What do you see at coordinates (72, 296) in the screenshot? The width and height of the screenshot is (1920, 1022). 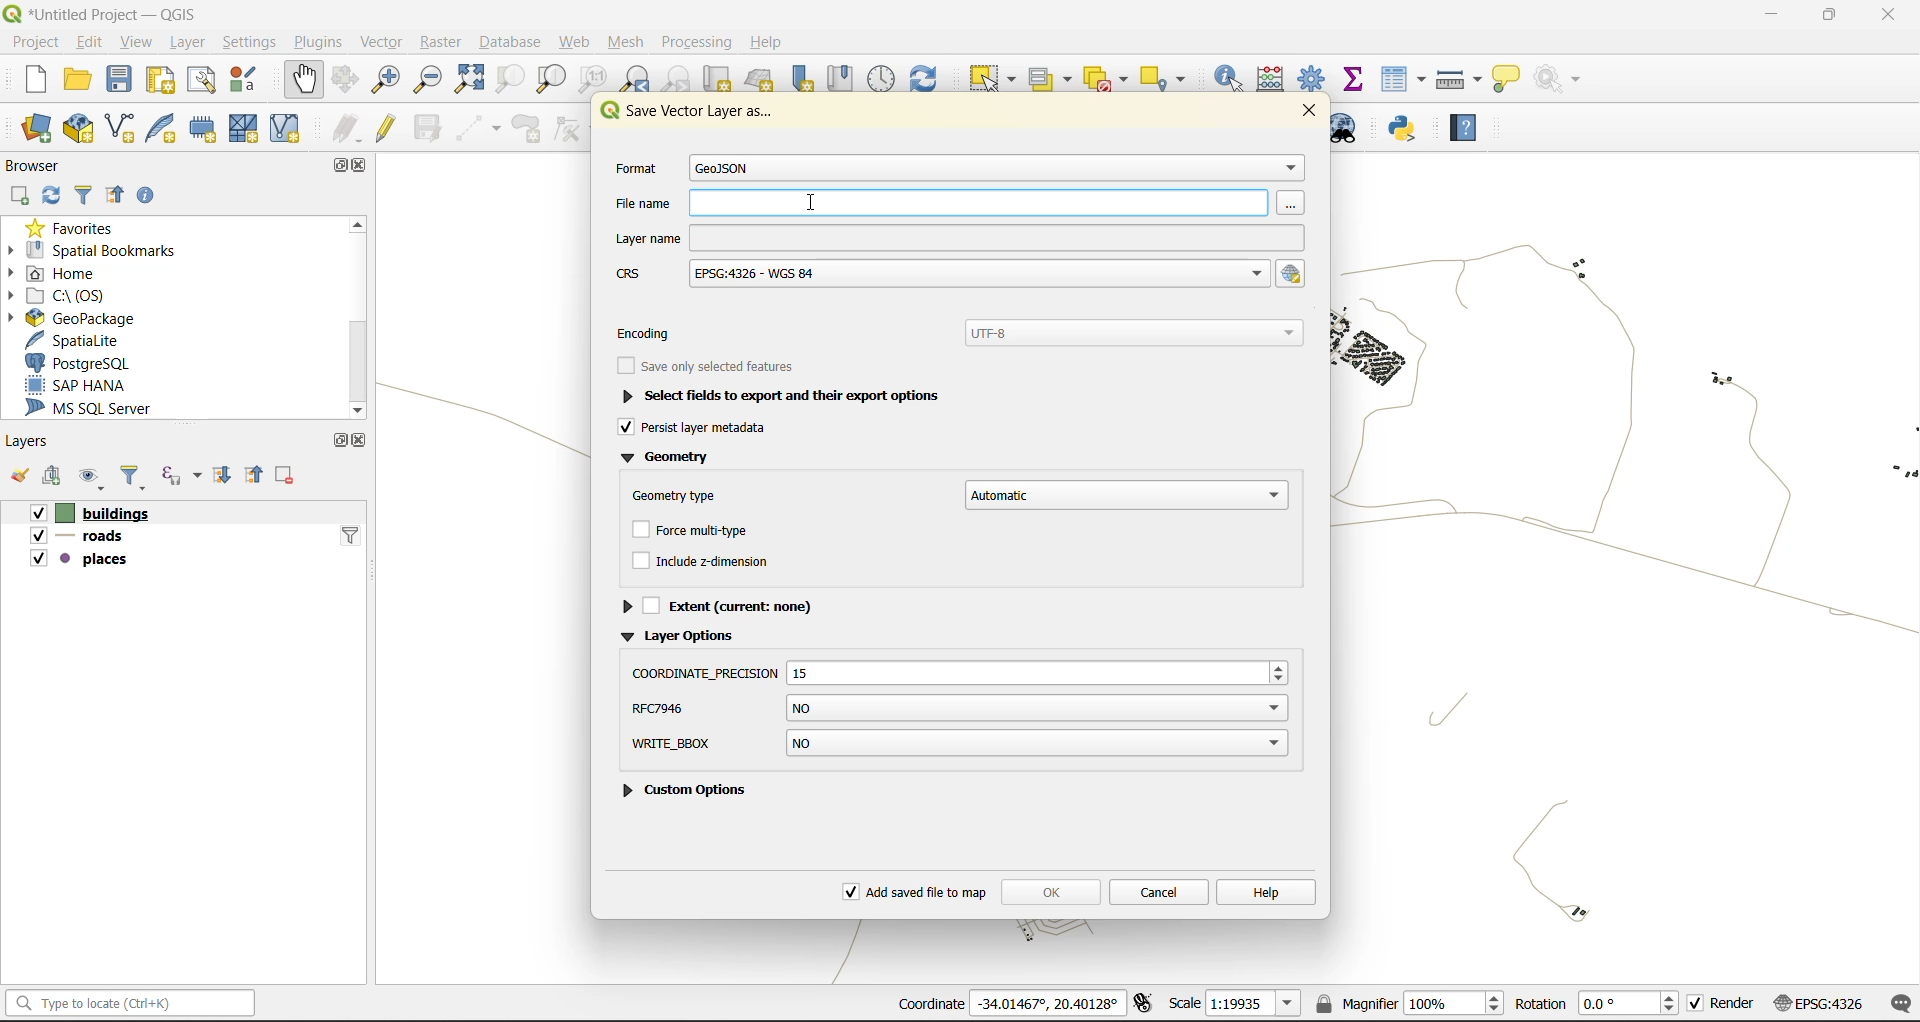 I see `c\:os` at bounding box center [72, 296].